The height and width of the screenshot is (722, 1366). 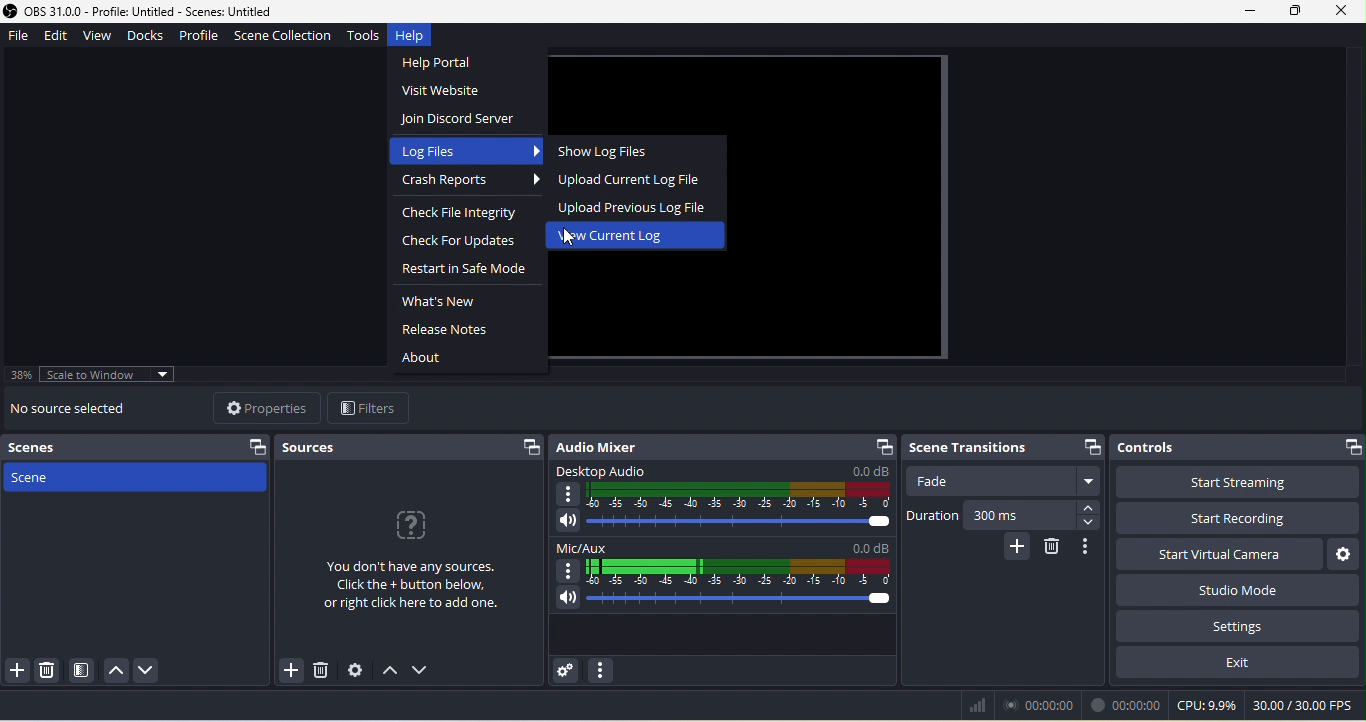 What do you see at coordinates (462, 121) in the screenshot?
I see `join disorder server` at bounding box center [462, 121].